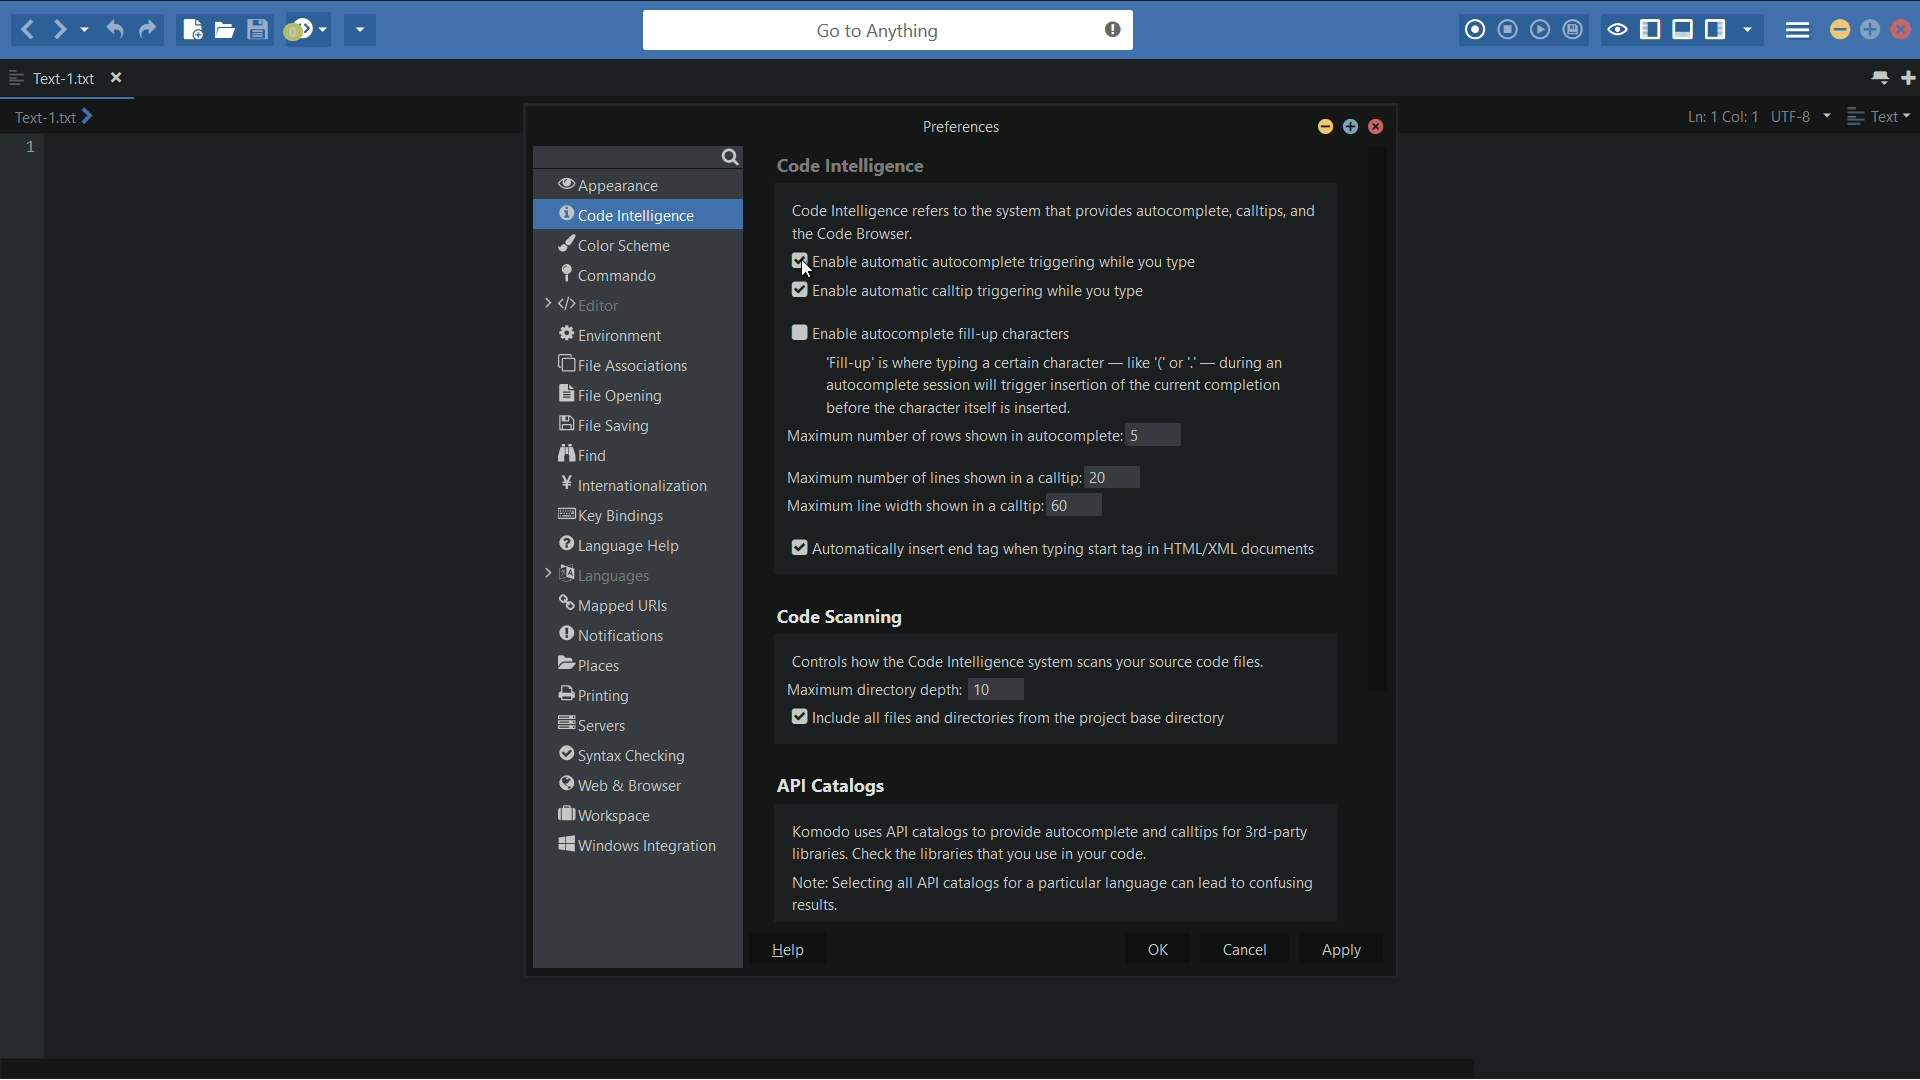 This screenshot has width=1920, height=1080. What do you see at coordinates (1651, 32) in the screenshot?
I see `show/hide left panel` at bounding box center [1651, 32].